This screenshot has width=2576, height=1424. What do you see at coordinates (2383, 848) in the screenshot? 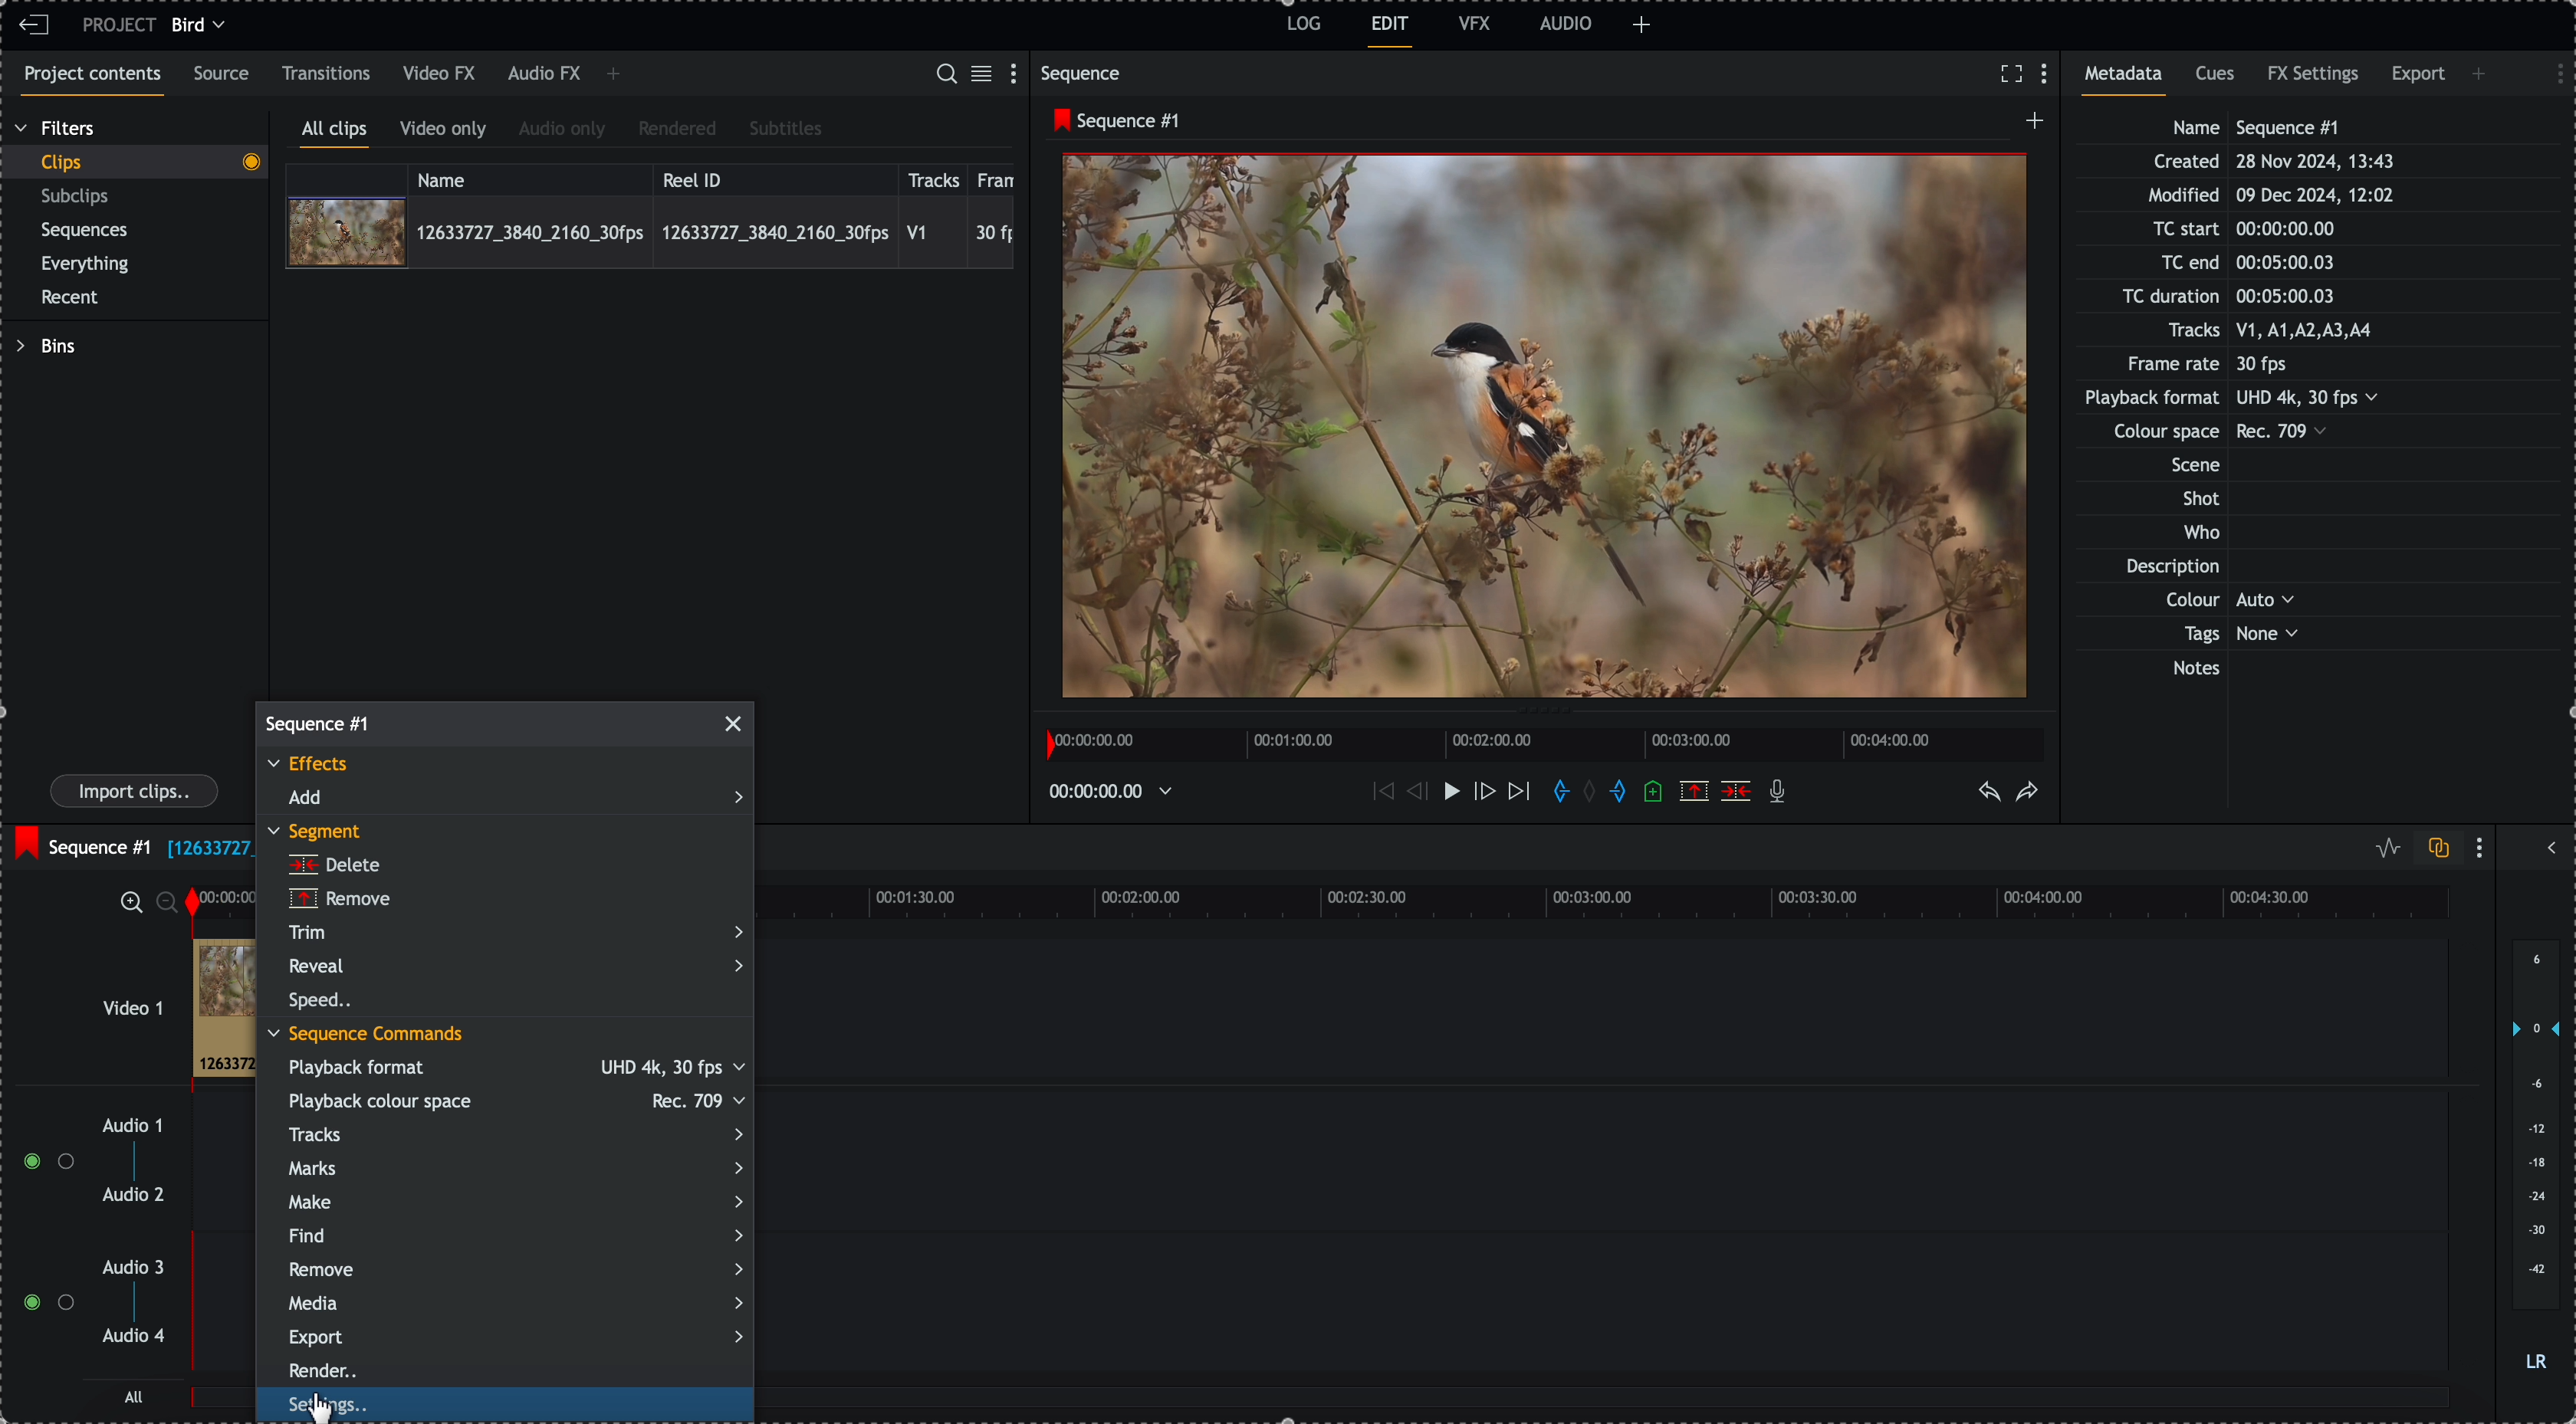
I see `toggle audio levels editing` at bounding box center [2383, 848].